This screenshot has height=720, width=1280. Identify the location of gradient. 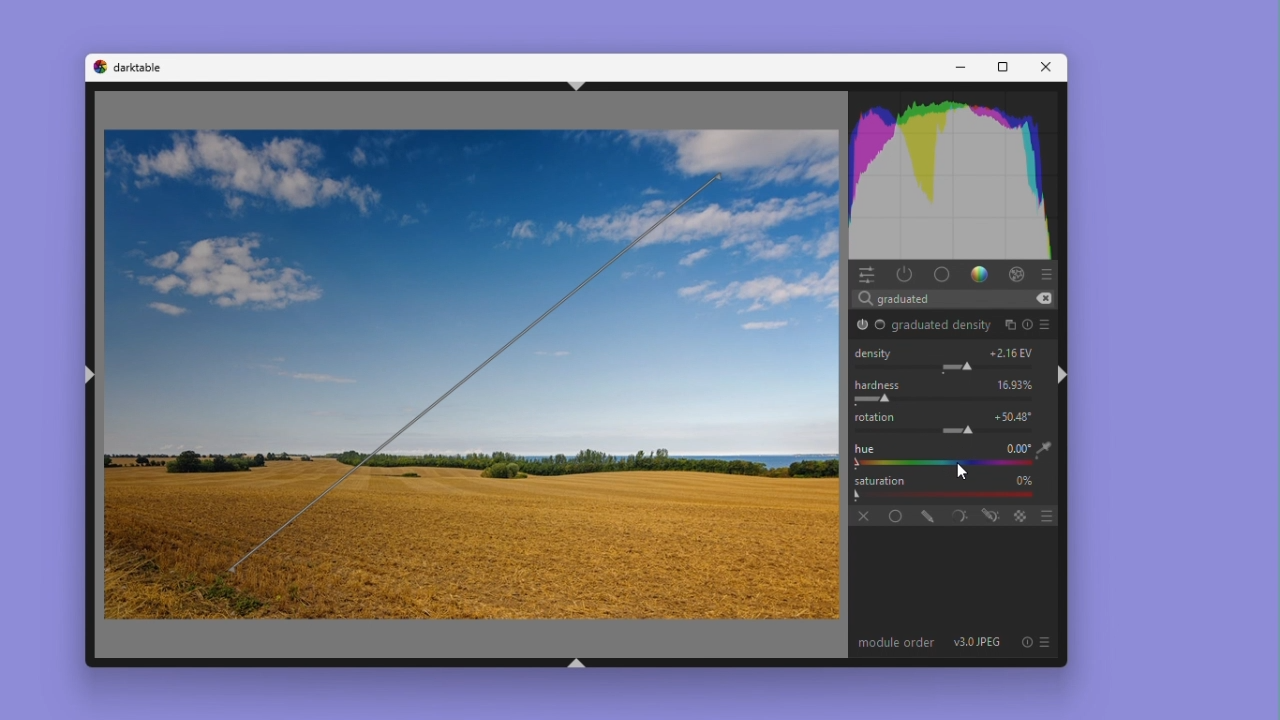
(977, 273).